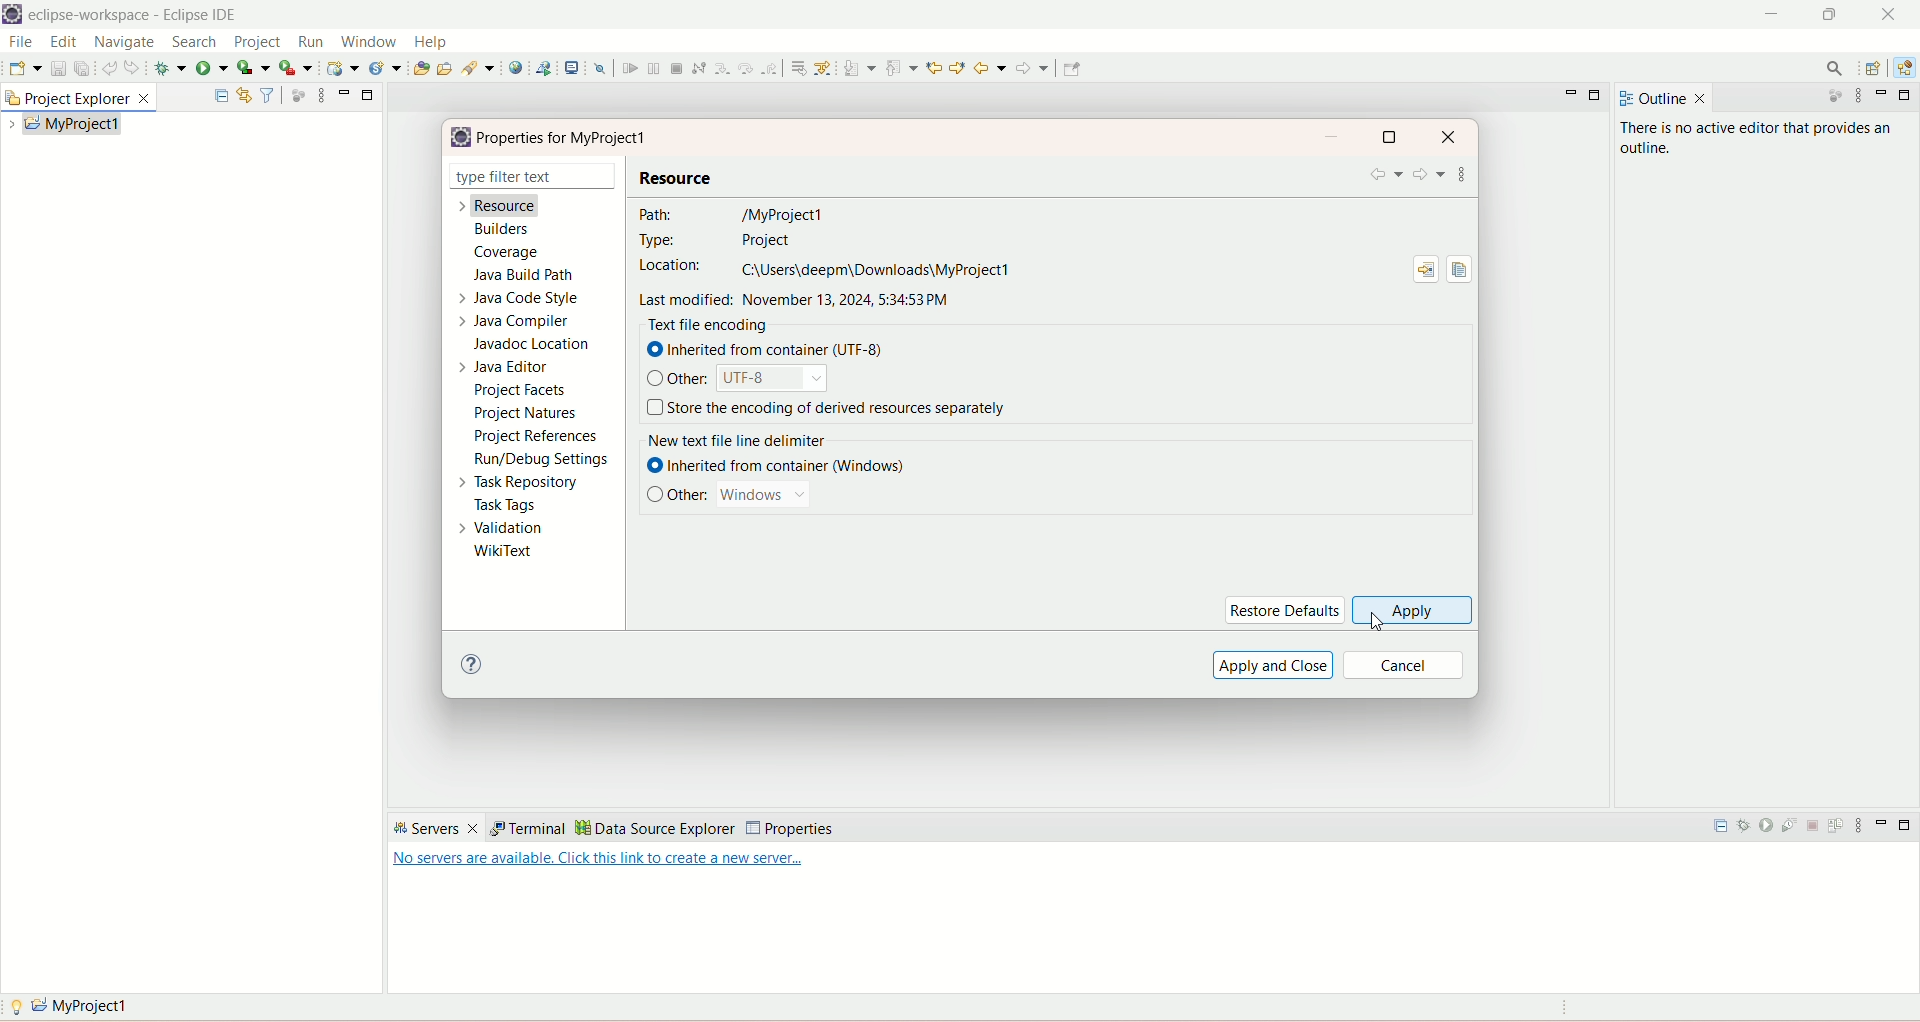 The width and height of the screenshot is (1920, 1022). What do you see at coordinates (319, 95) in the screenshot?
I see `view menu` at bounding box center [319, 95].